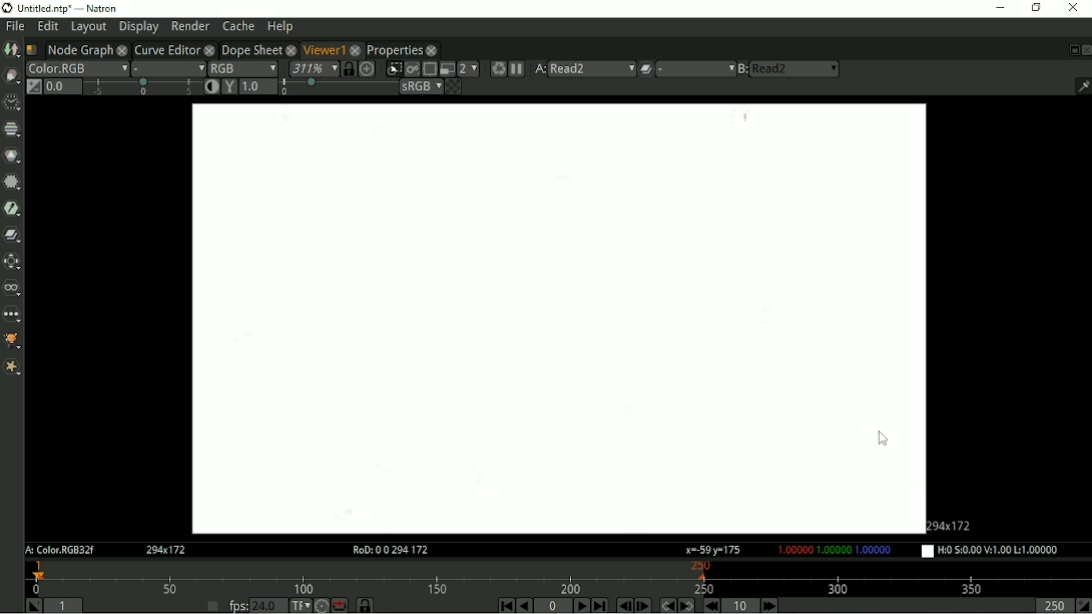 The image size is (1092, 614). What do you see at coordinates (421, 87) in the screenshot?
I see `sRGB` at bounding box center [421, 87].